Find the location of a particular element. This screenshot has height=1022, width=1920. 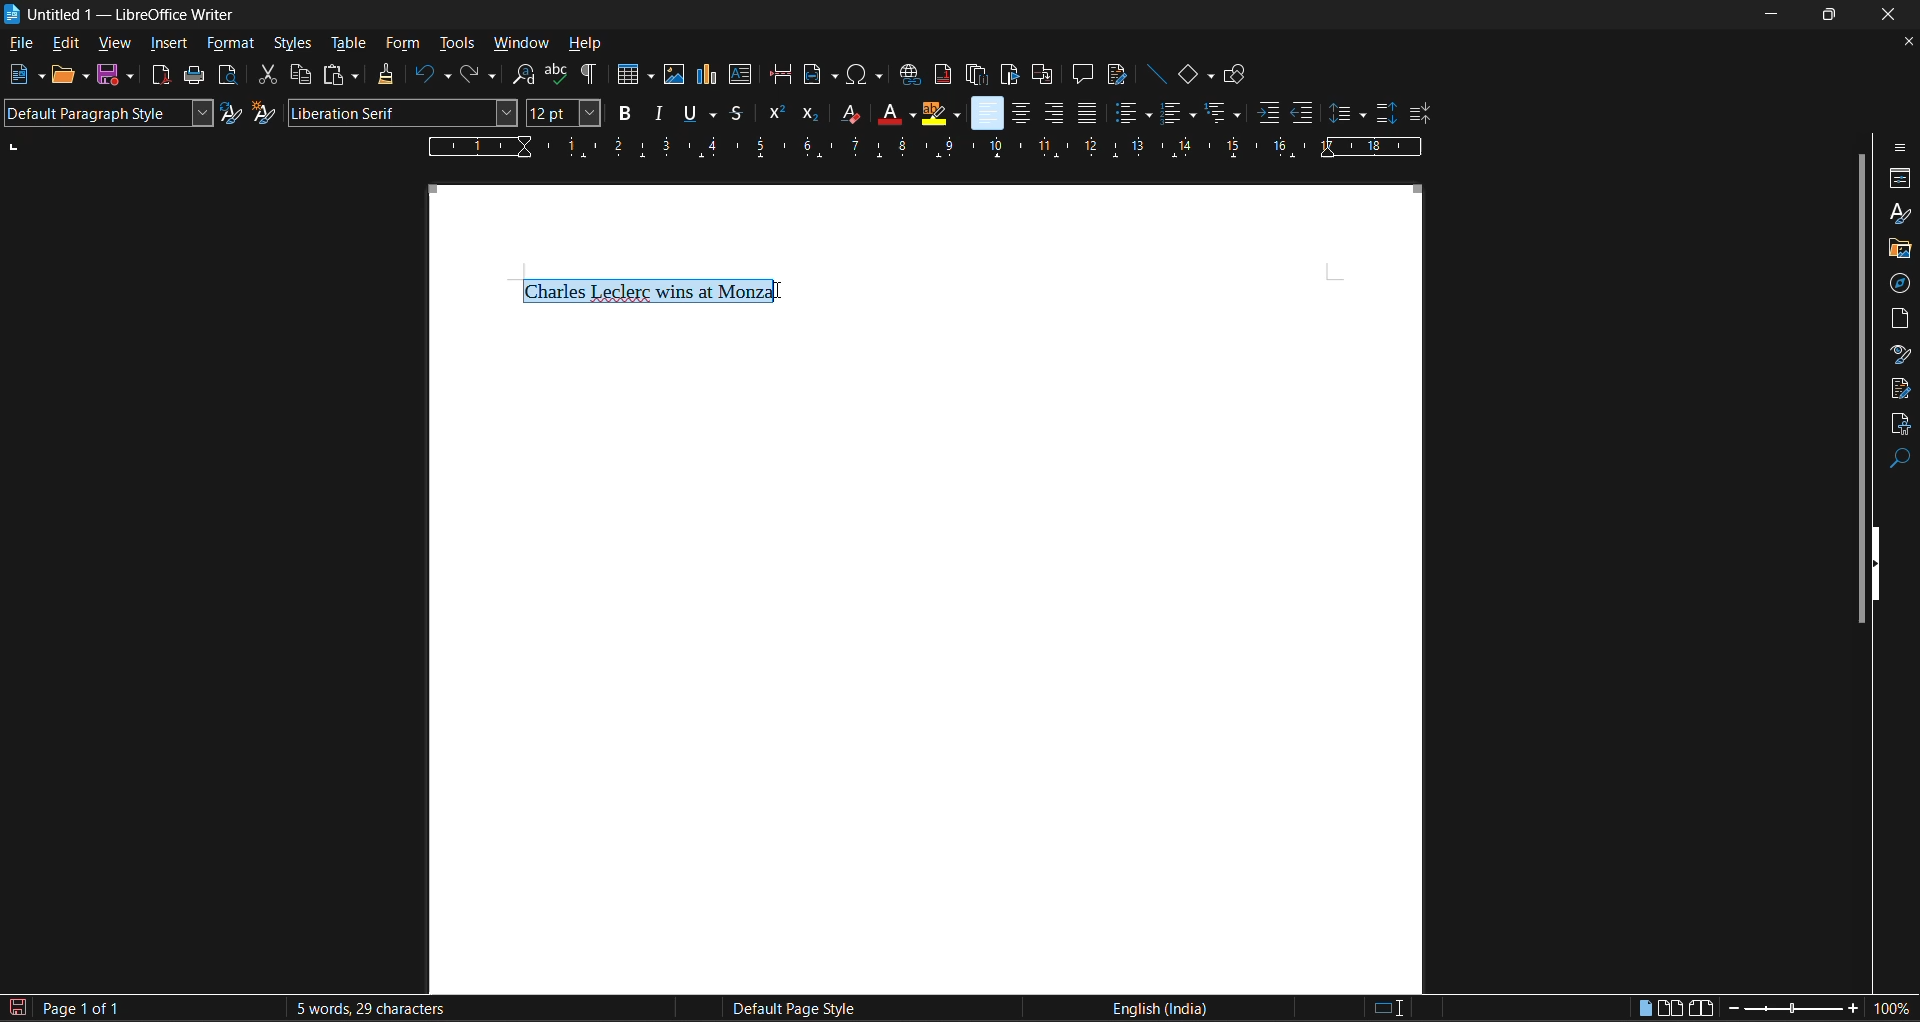

insert is located at coordinates (168, 44).